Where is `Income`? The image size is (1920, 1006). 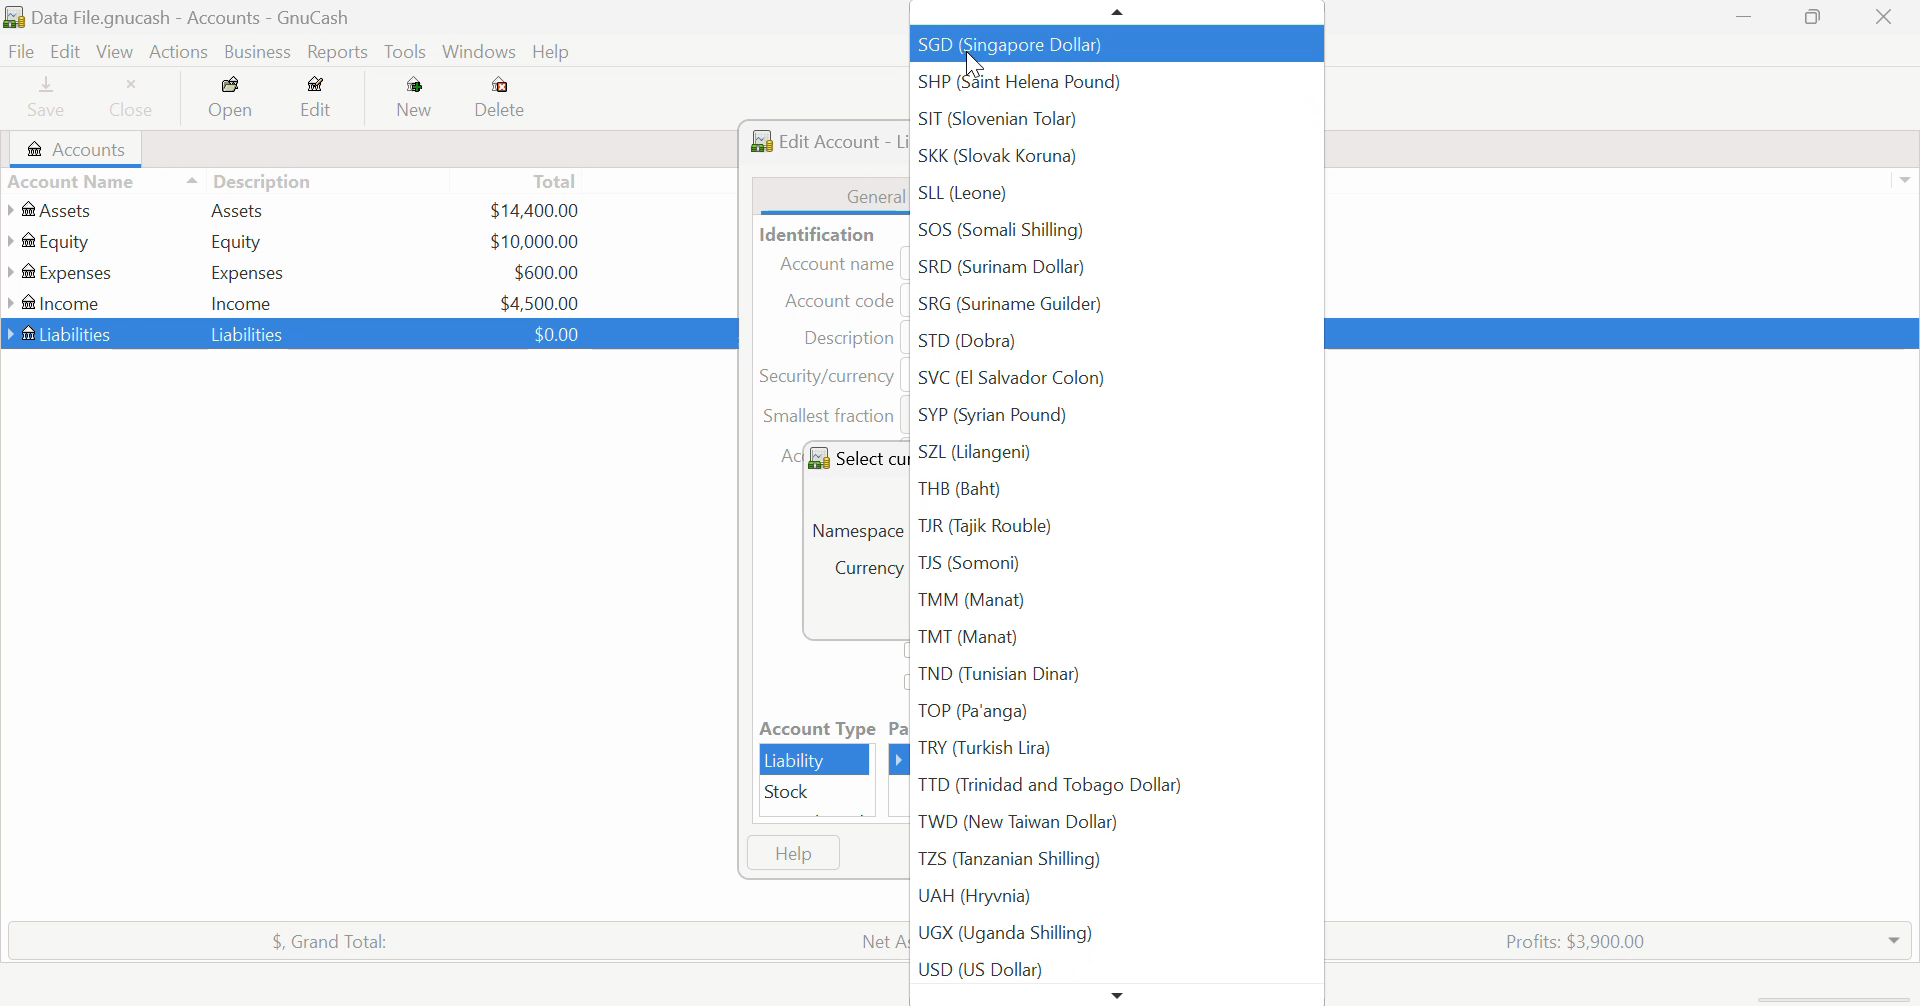
Income is located at coordinates (242, 302).